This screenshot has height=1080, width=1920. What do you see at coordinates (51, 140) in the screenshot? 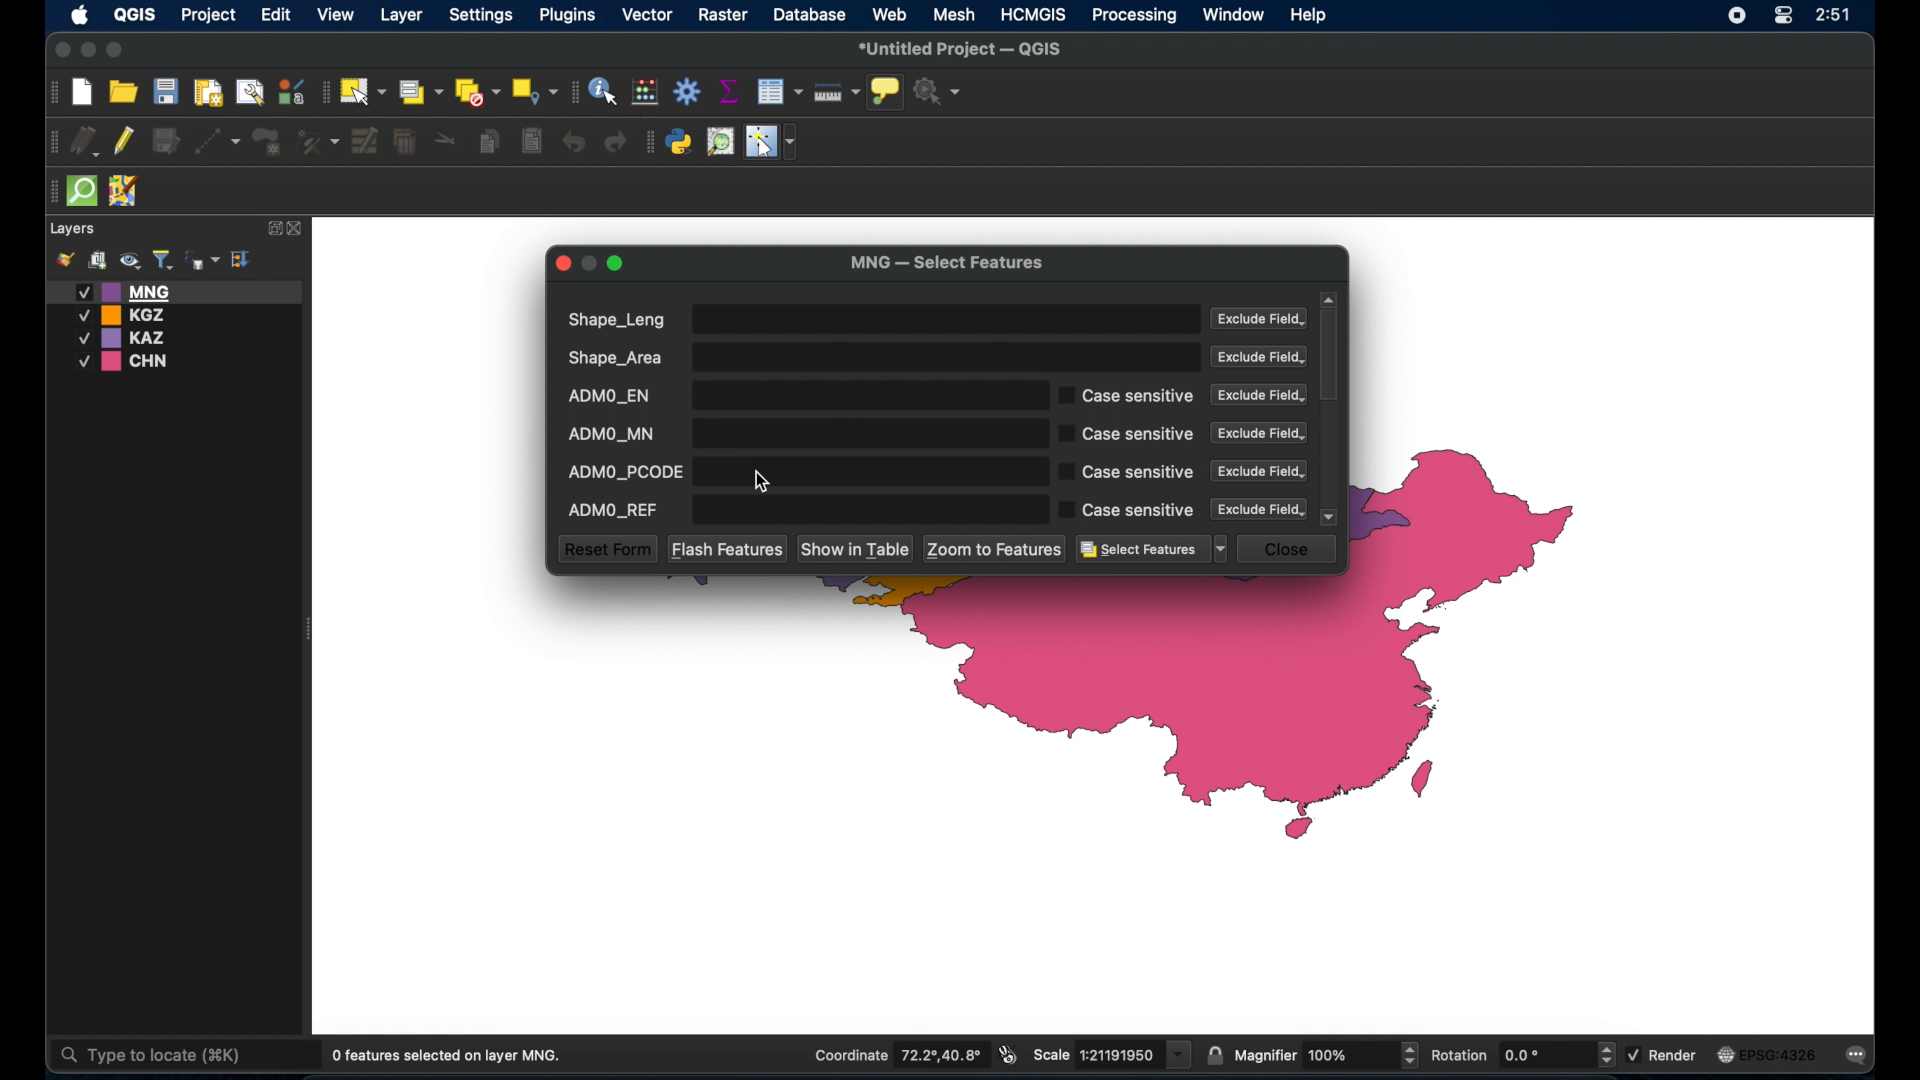
I see `drag handle` at bounding box center [51, 140].